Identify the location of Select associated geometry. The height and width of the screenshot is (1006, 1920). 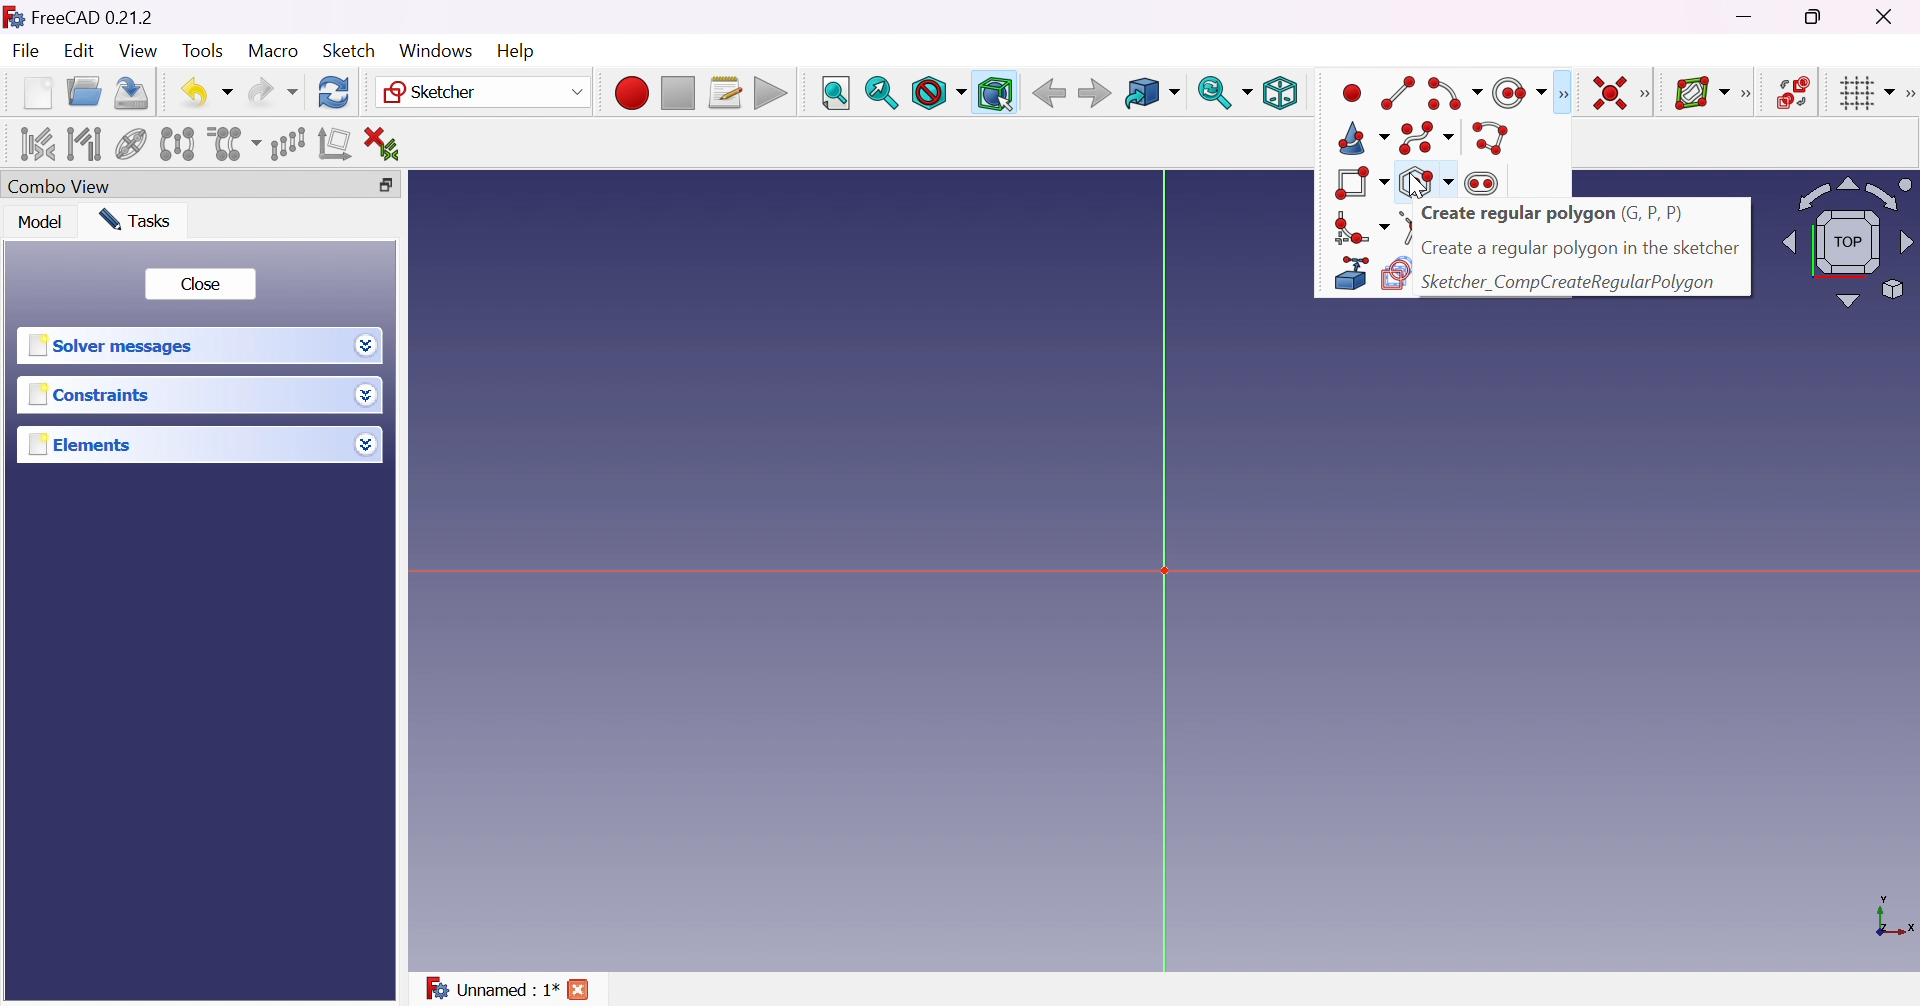
(84, 144).